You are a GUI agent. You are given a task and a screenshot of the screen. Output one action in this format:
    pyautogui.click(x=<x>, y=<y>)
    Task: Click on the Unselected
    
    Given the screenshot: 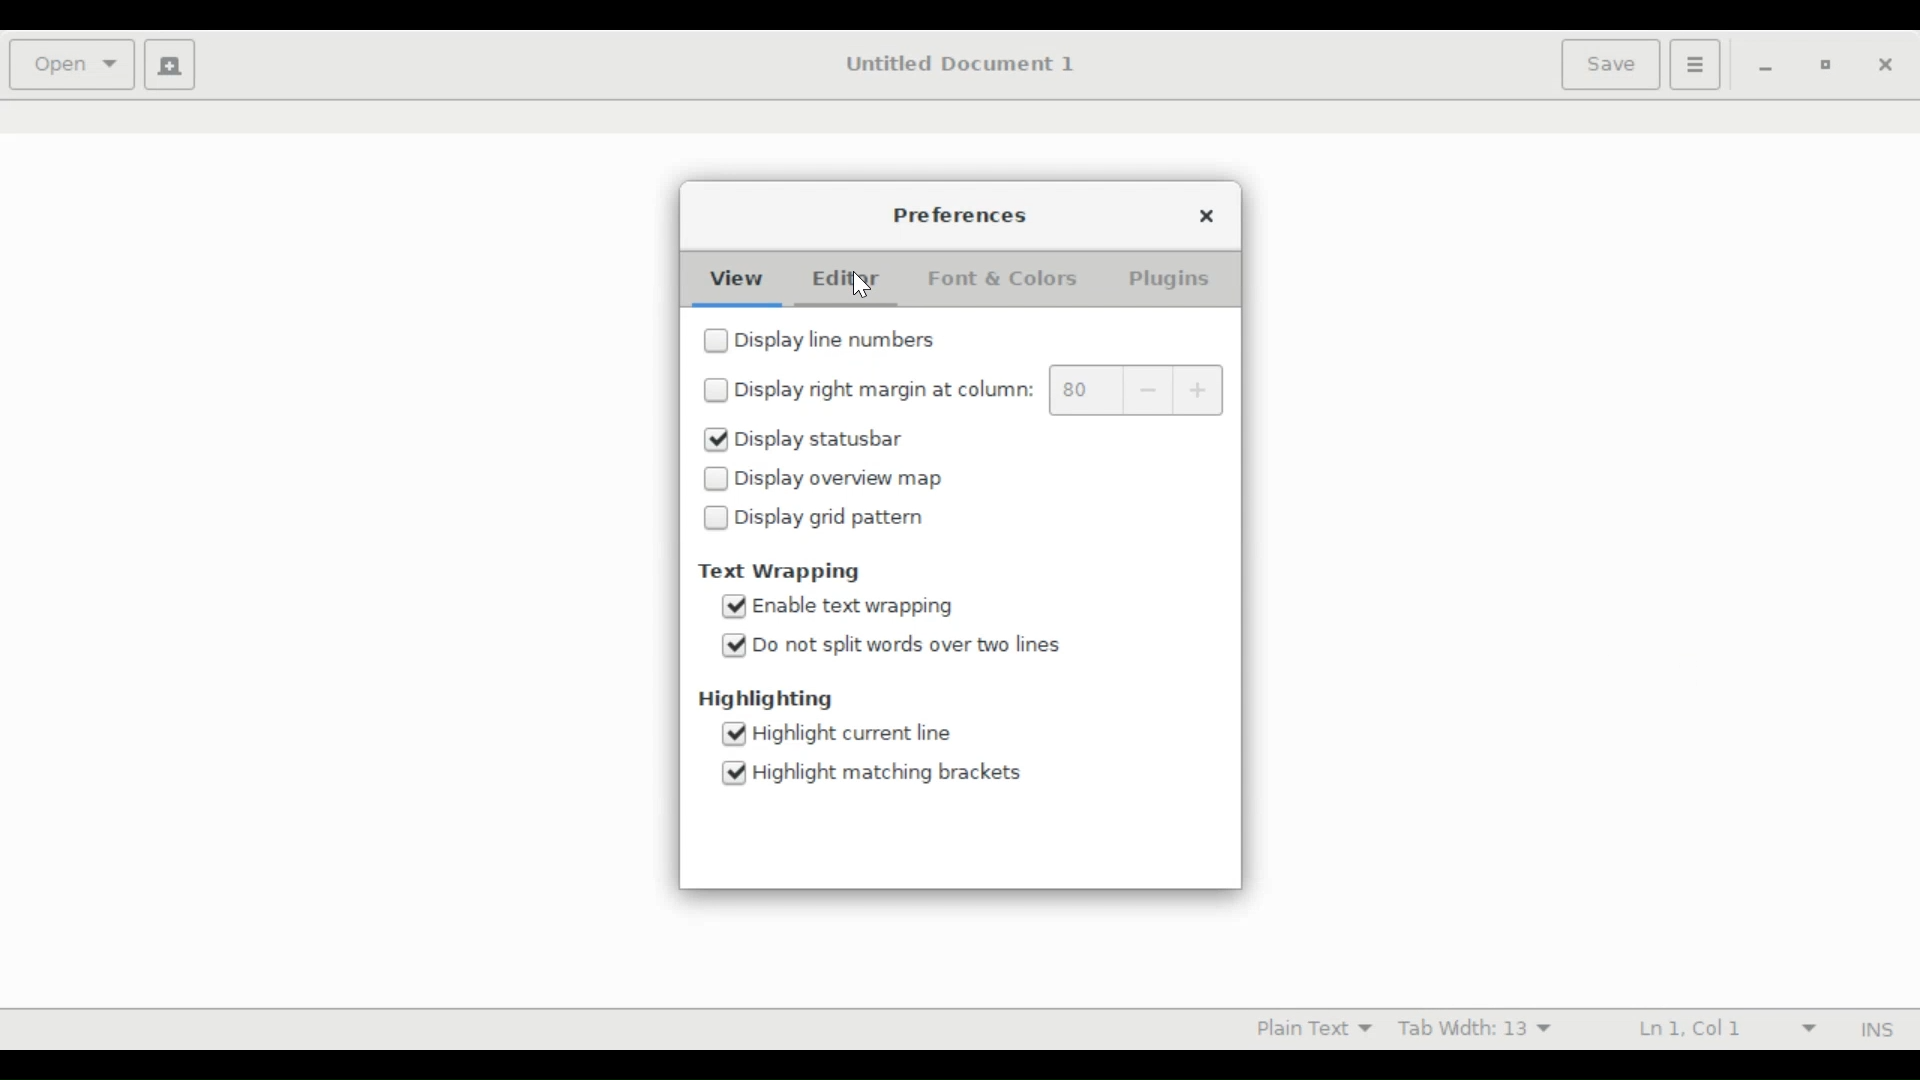 What is the action you would take?
    pyautogui.click(x=715, y=389)
    